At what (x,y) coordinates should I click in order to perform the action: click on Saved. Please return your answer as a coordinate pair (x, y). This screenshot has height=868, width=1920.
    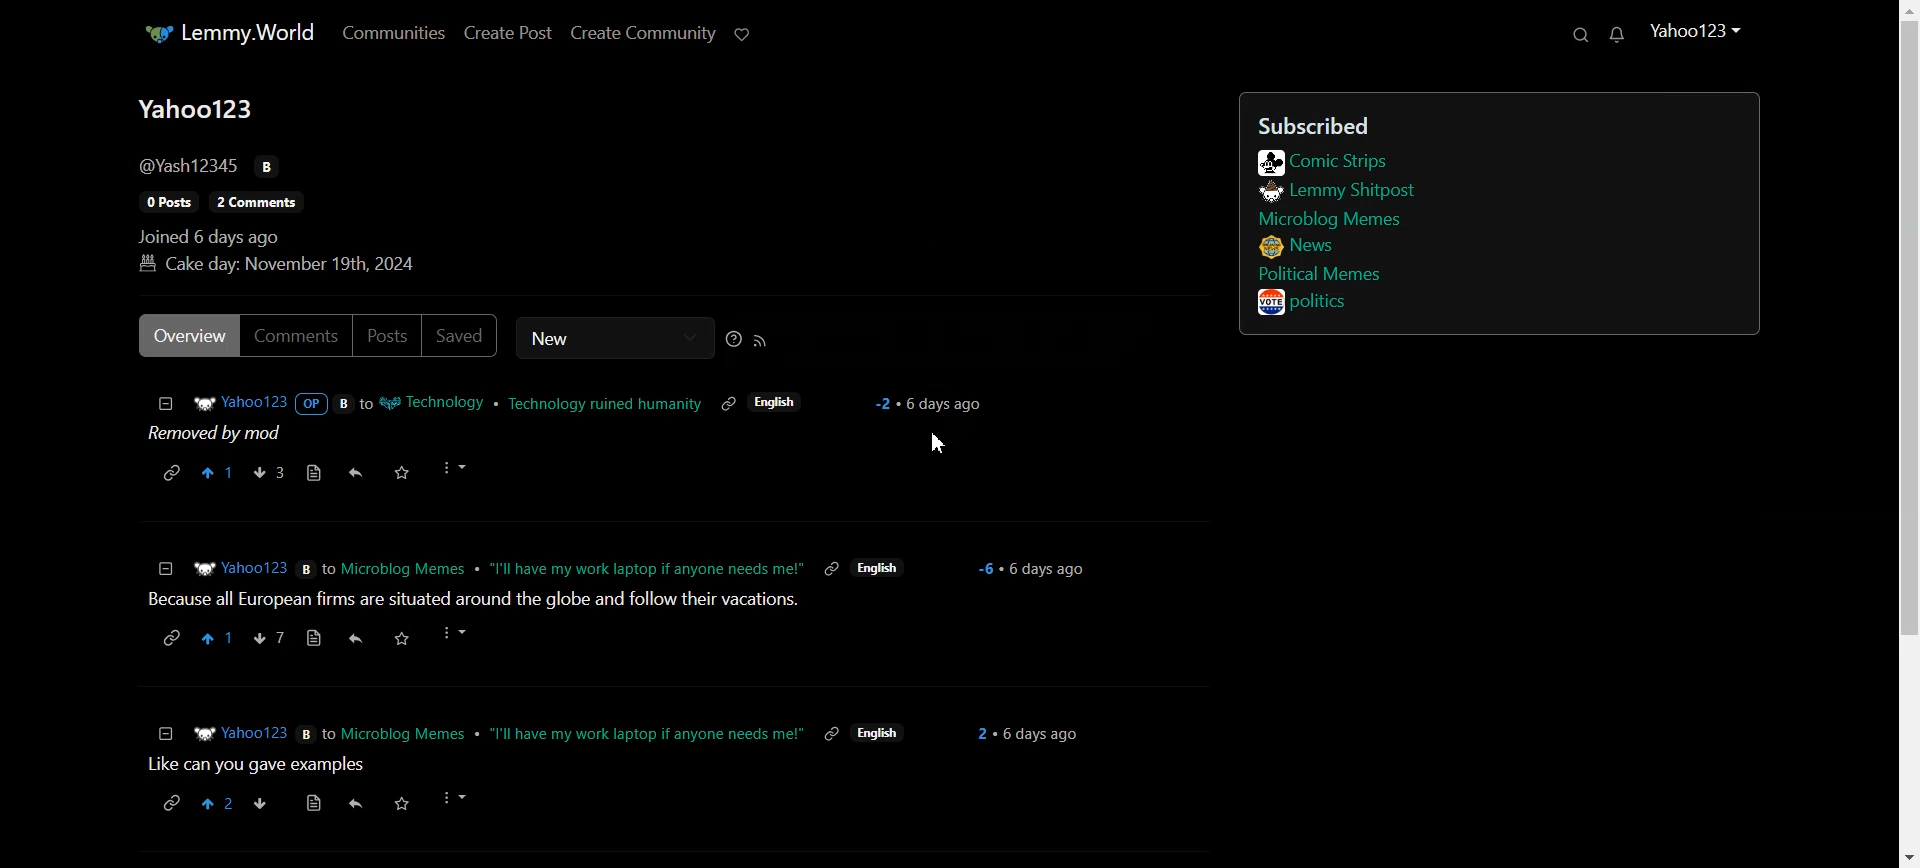
    Looking at the image, I should click on (462, 336).